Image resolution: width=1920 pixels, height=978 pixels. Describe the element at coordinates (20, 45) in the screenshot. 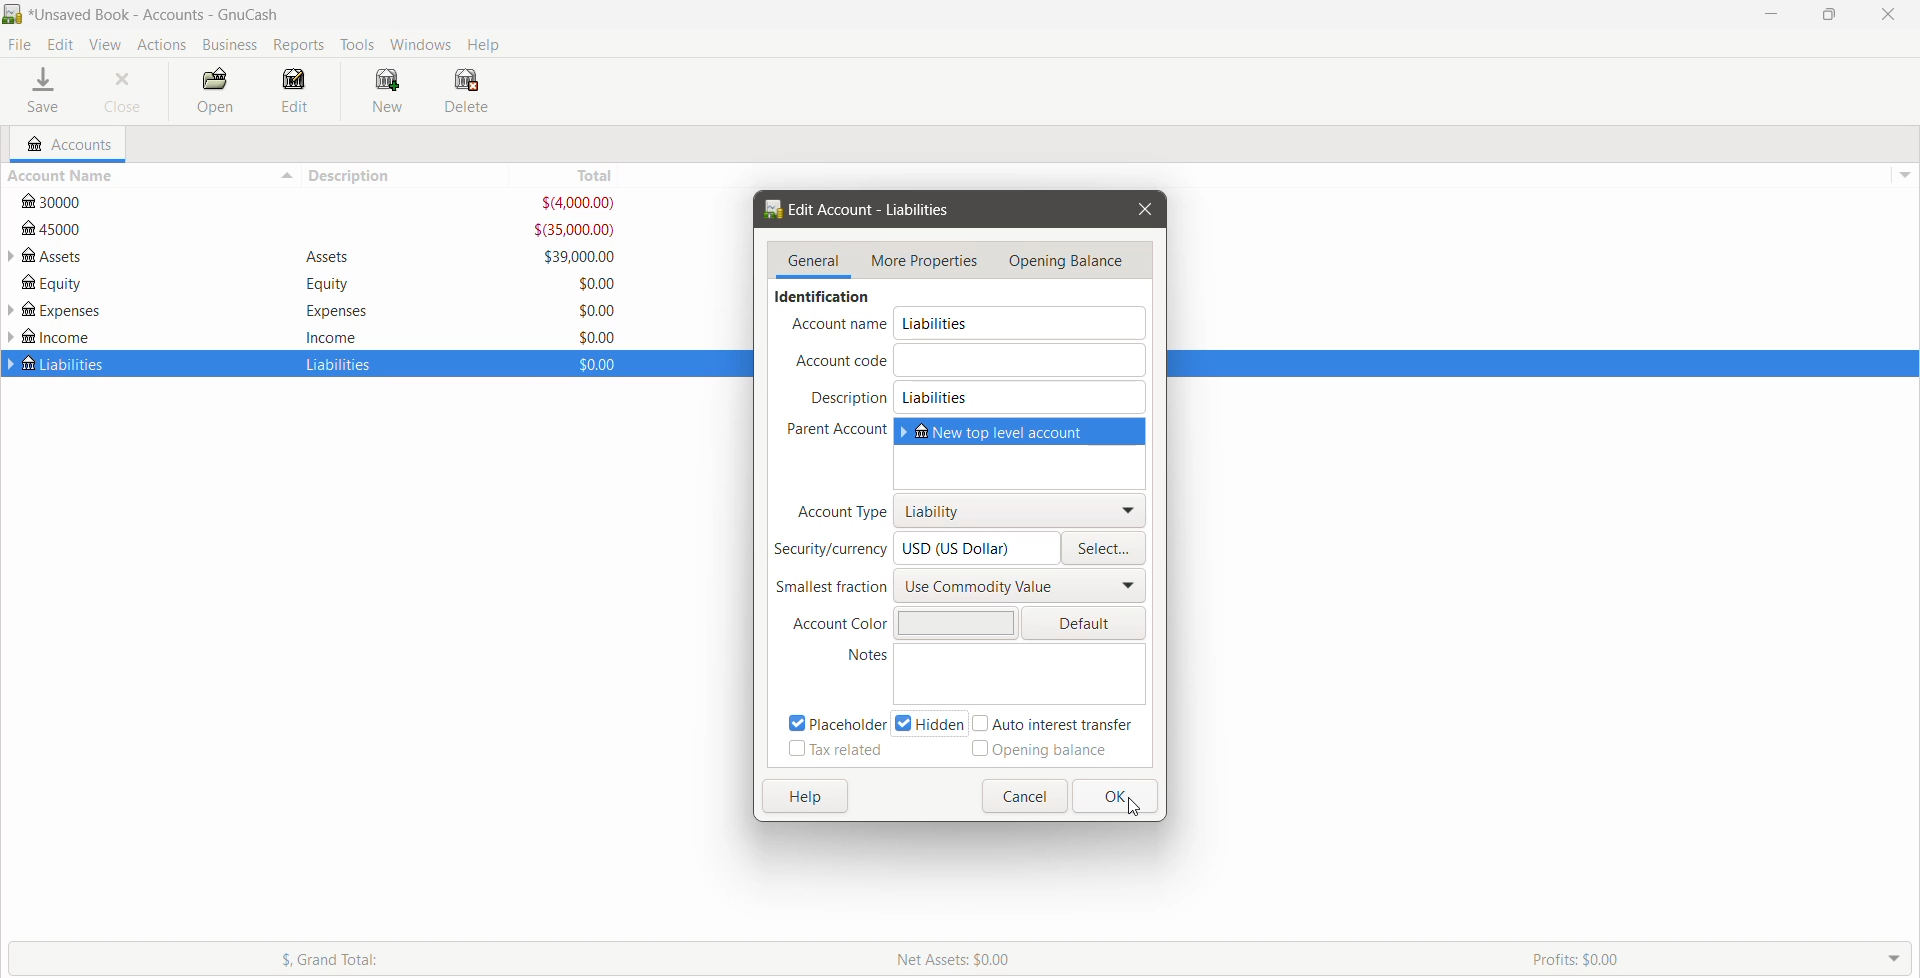

I see `File` at that location.